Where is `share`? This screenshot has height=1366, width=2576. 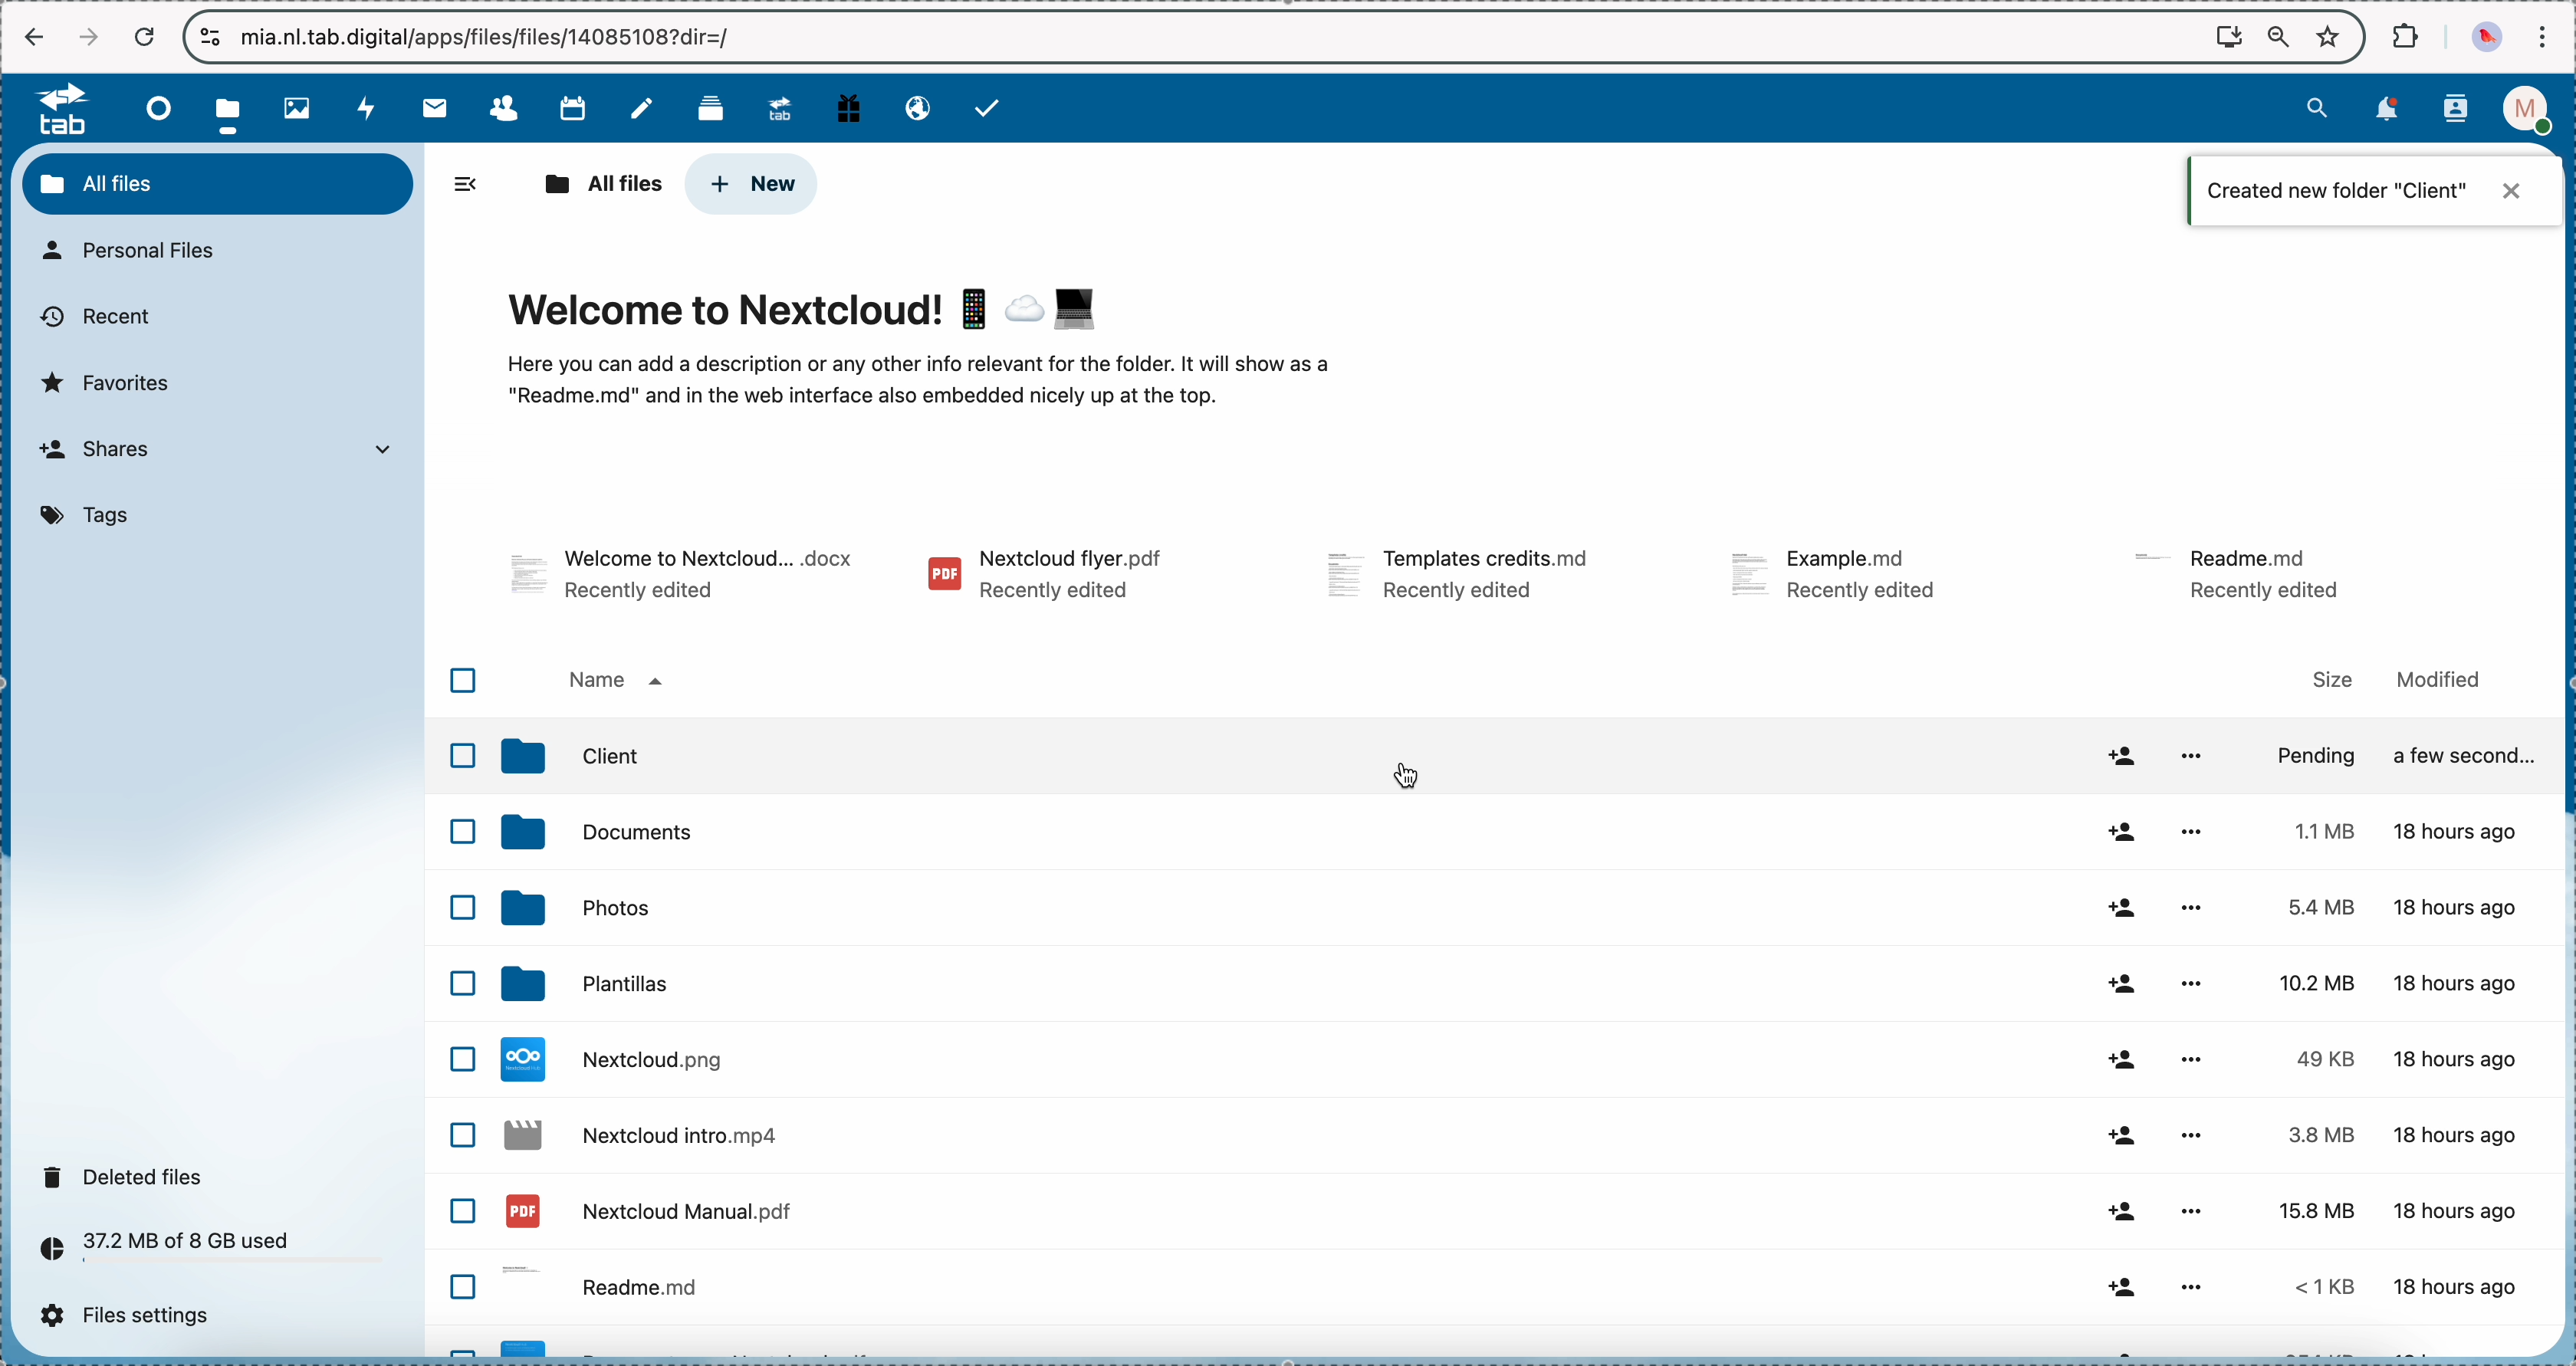
share is located at coordinates (2121, 1285).